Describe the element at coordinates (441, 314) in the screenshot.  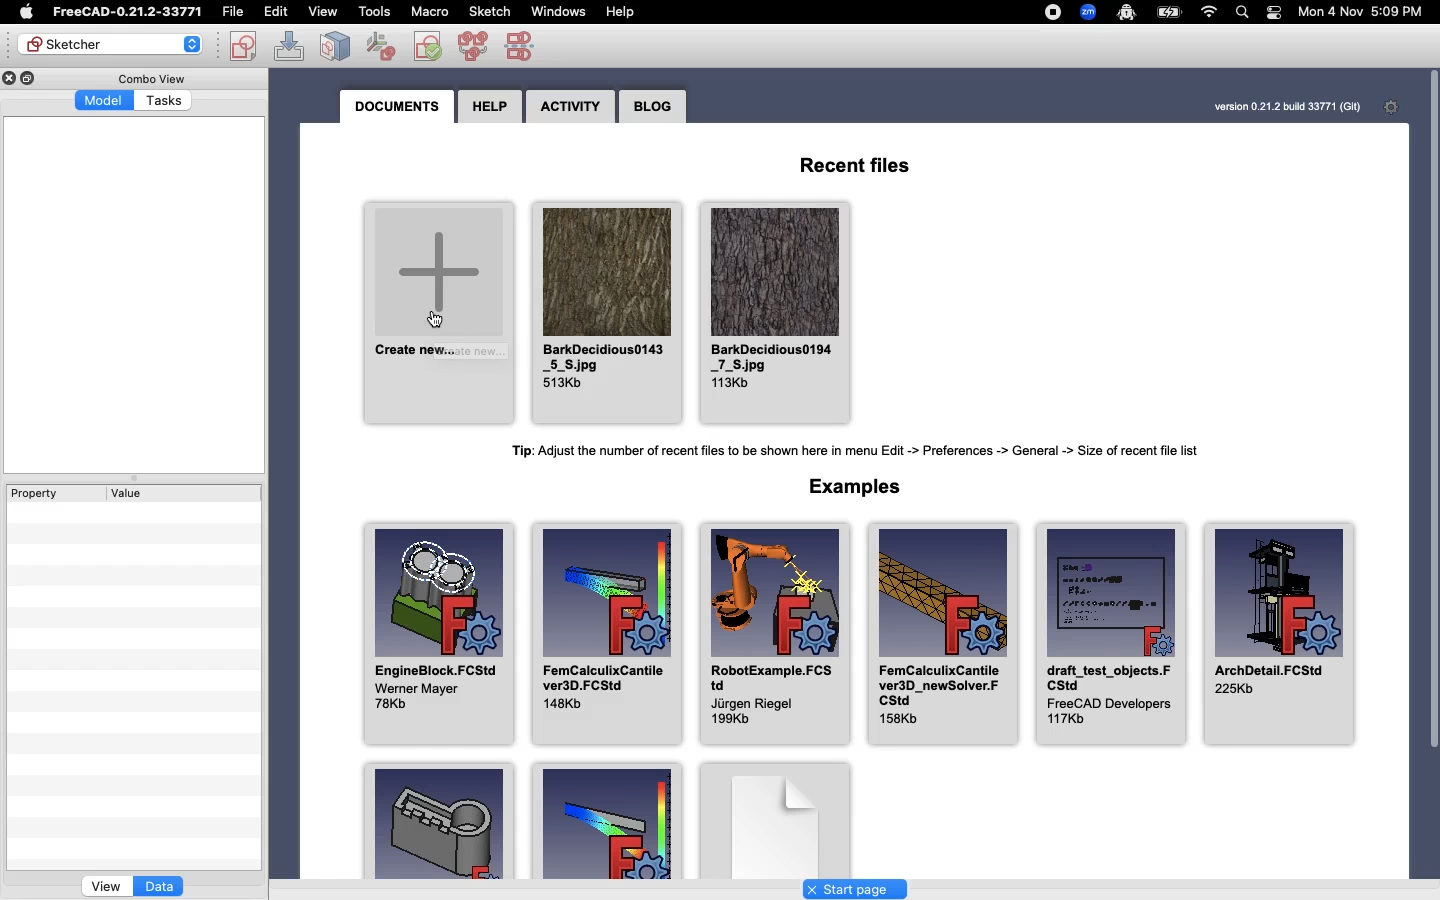
I see `Create new...` at that location.